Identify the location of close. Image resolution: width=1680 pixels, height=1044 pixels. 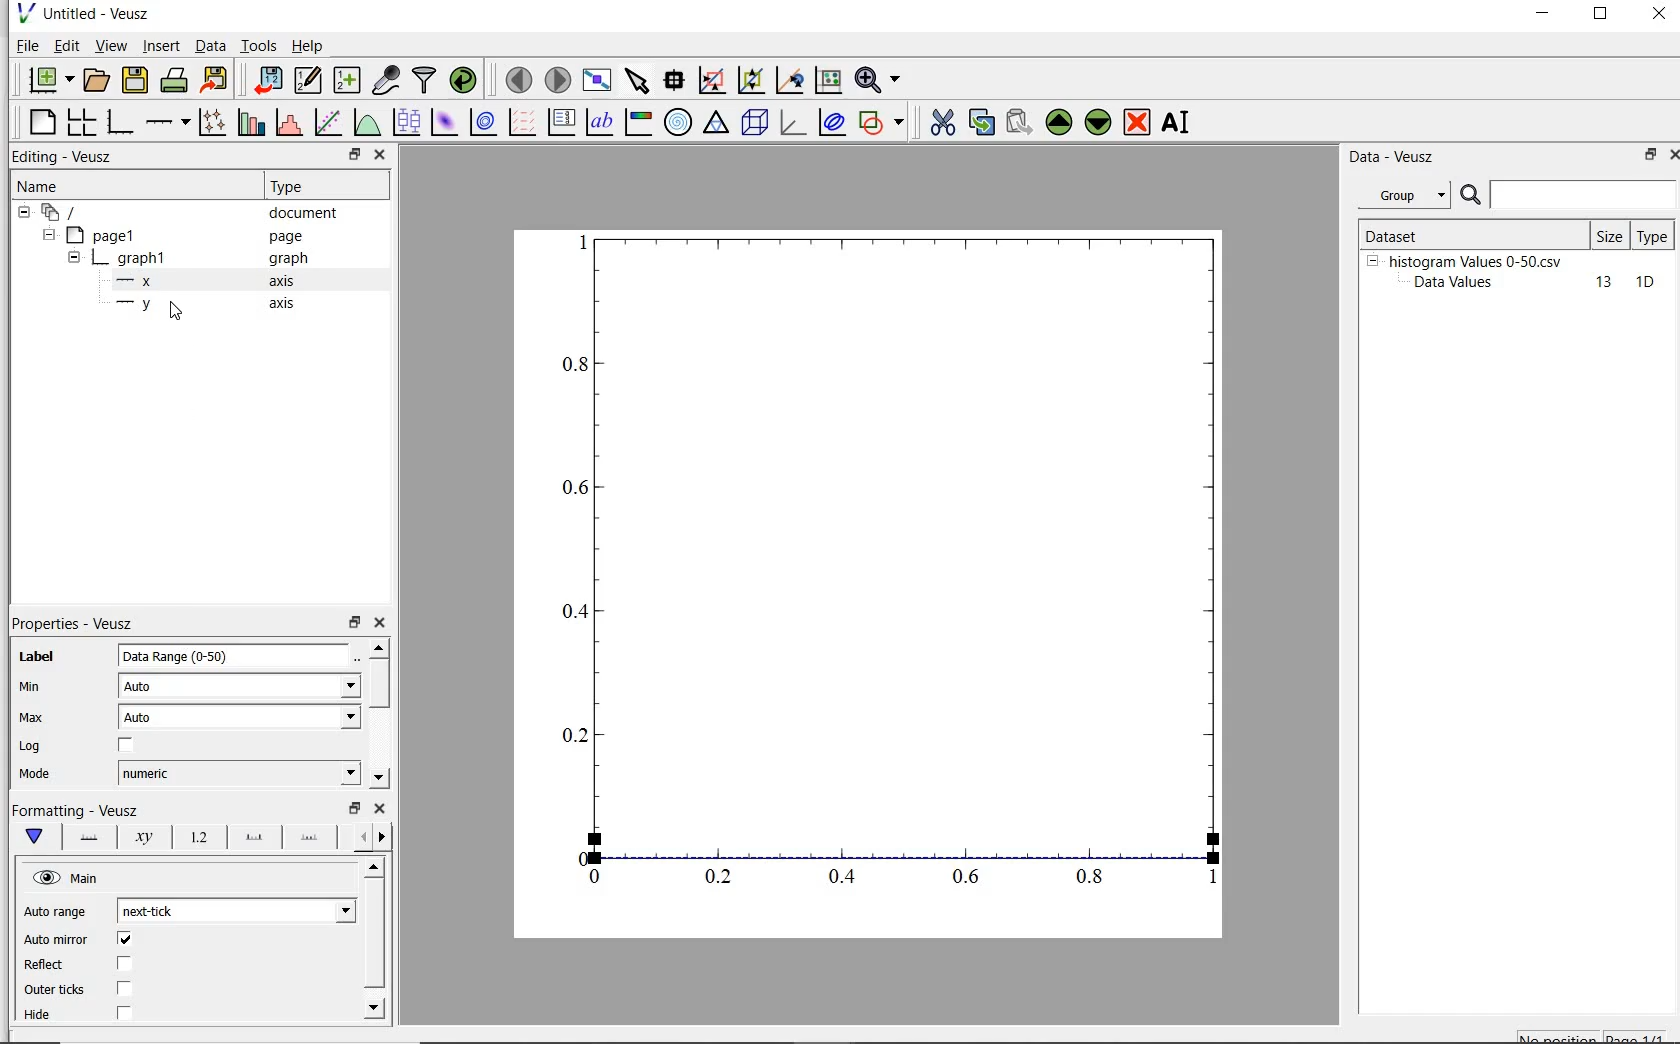
(1659, 15).